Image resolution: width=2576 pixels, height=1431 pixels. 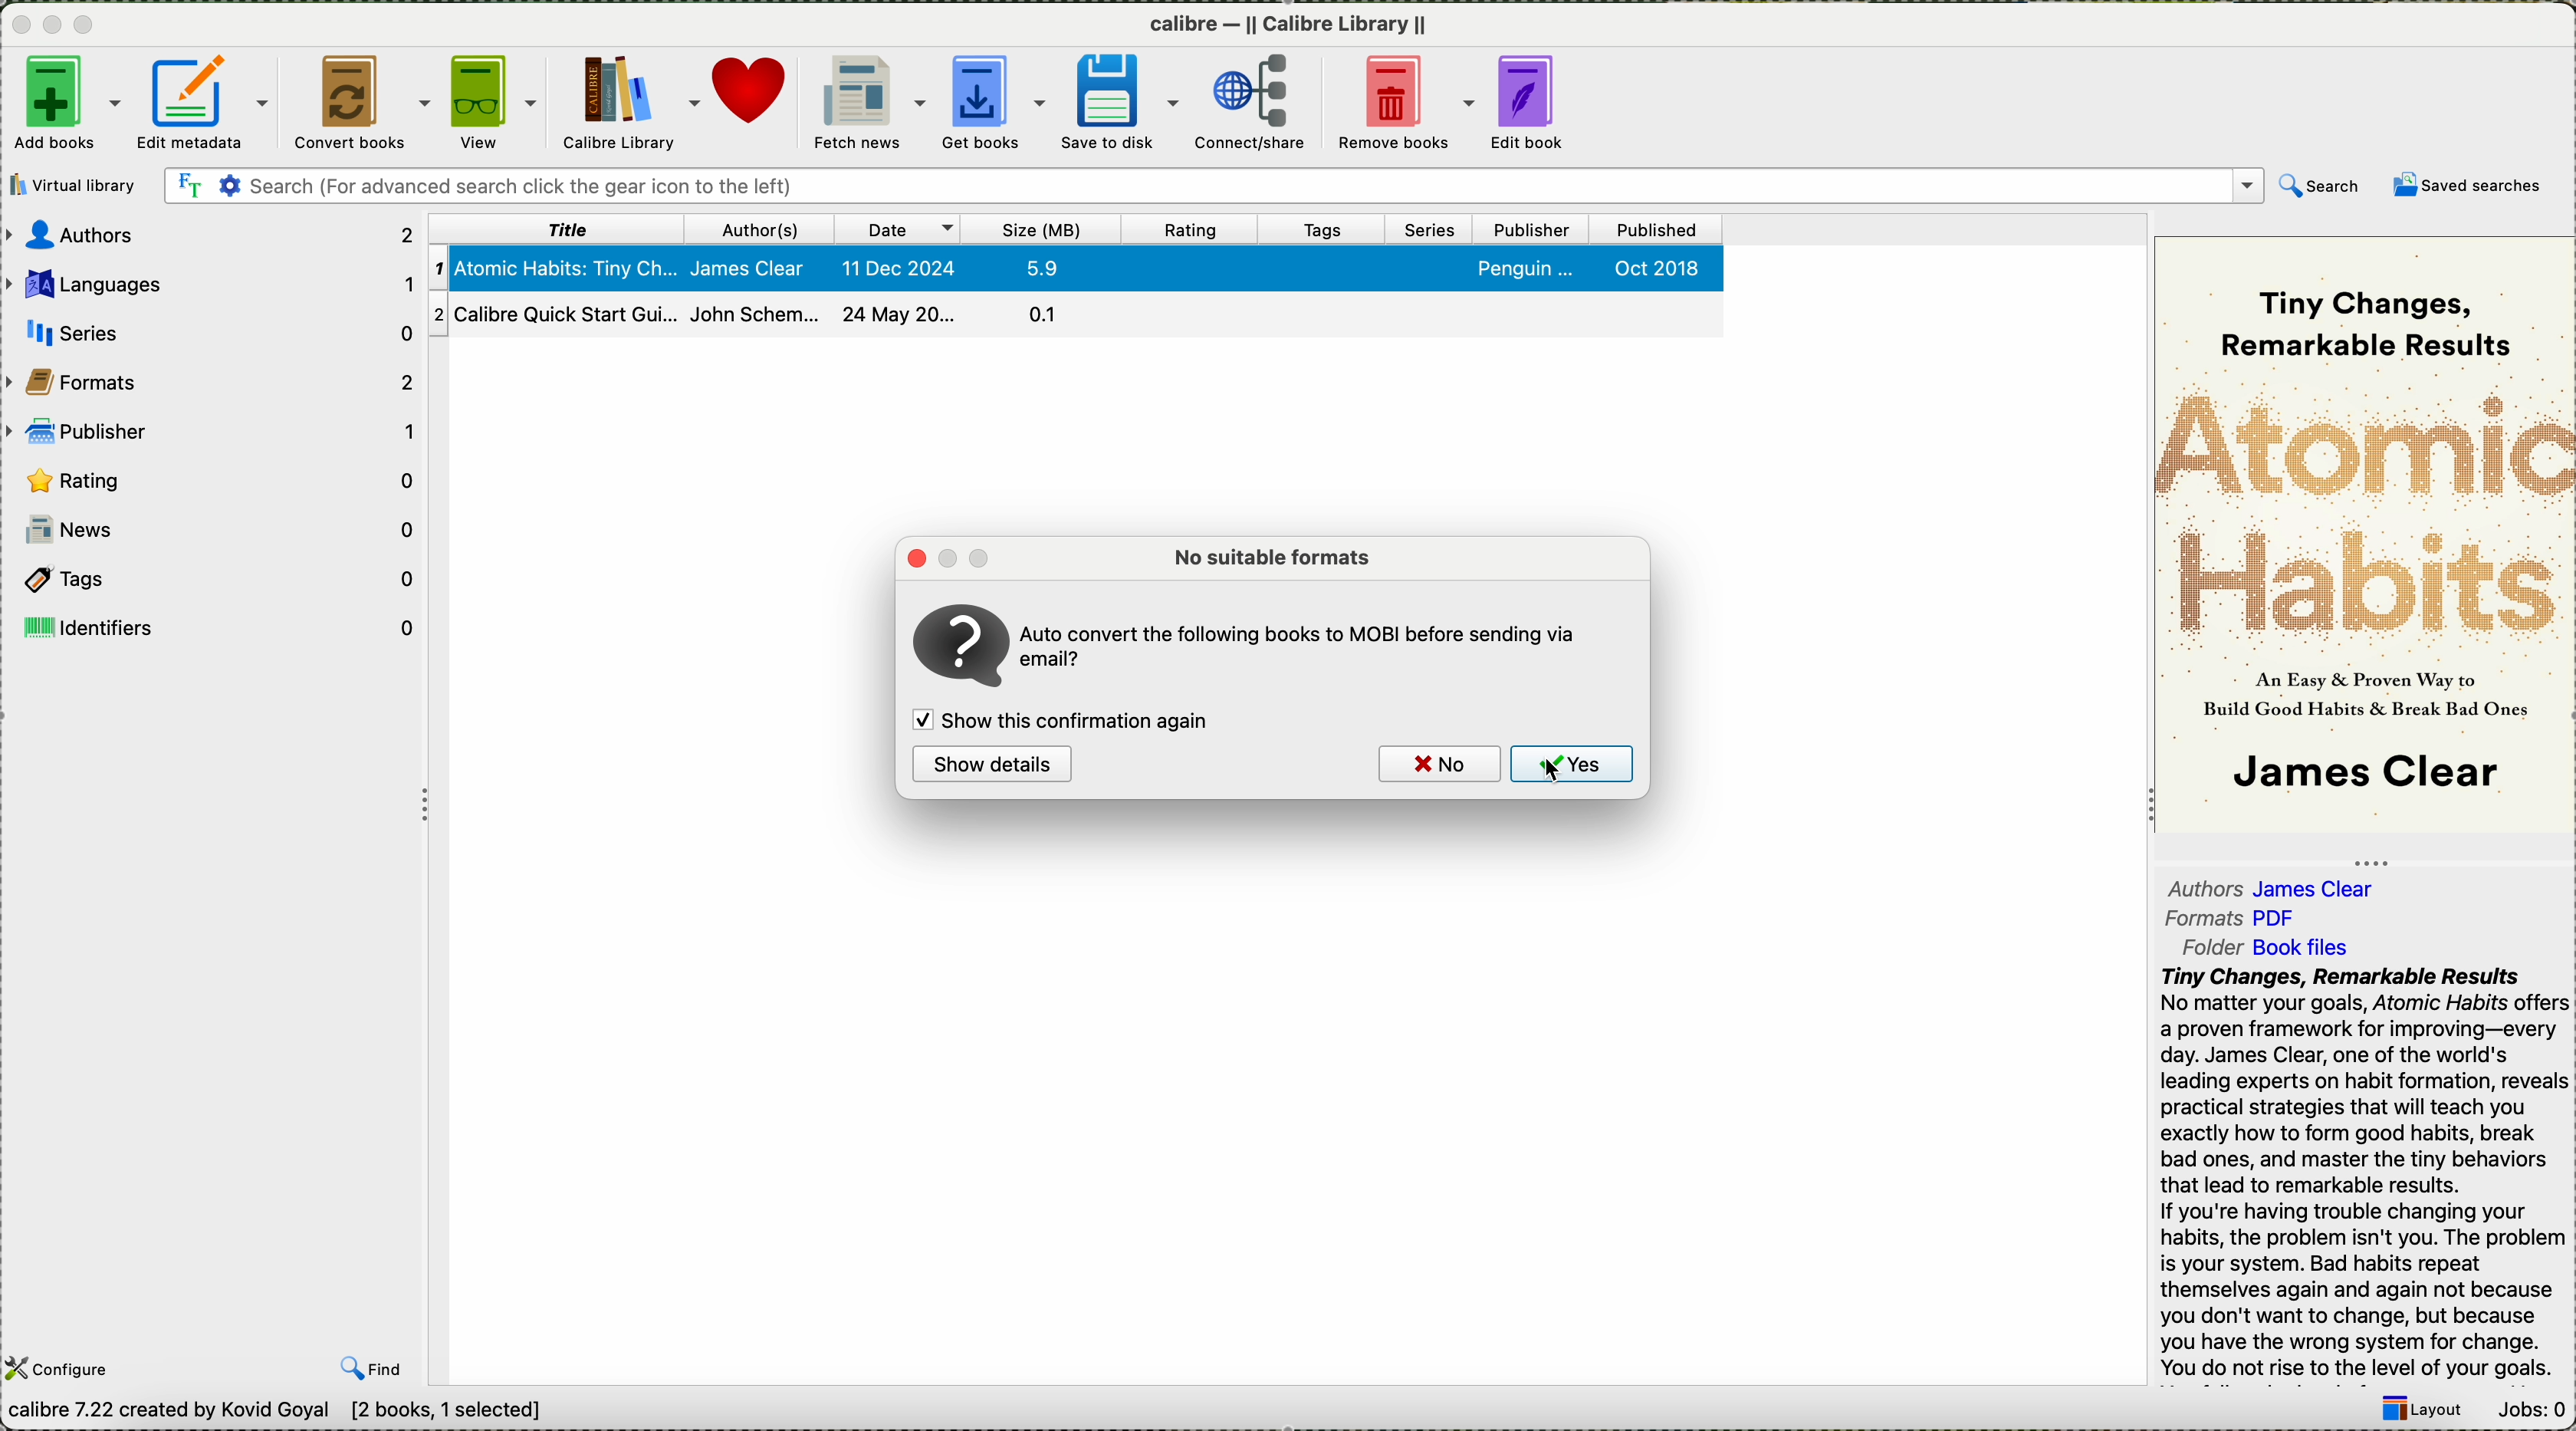 I want to click on tags, so click(x=213, y=582).